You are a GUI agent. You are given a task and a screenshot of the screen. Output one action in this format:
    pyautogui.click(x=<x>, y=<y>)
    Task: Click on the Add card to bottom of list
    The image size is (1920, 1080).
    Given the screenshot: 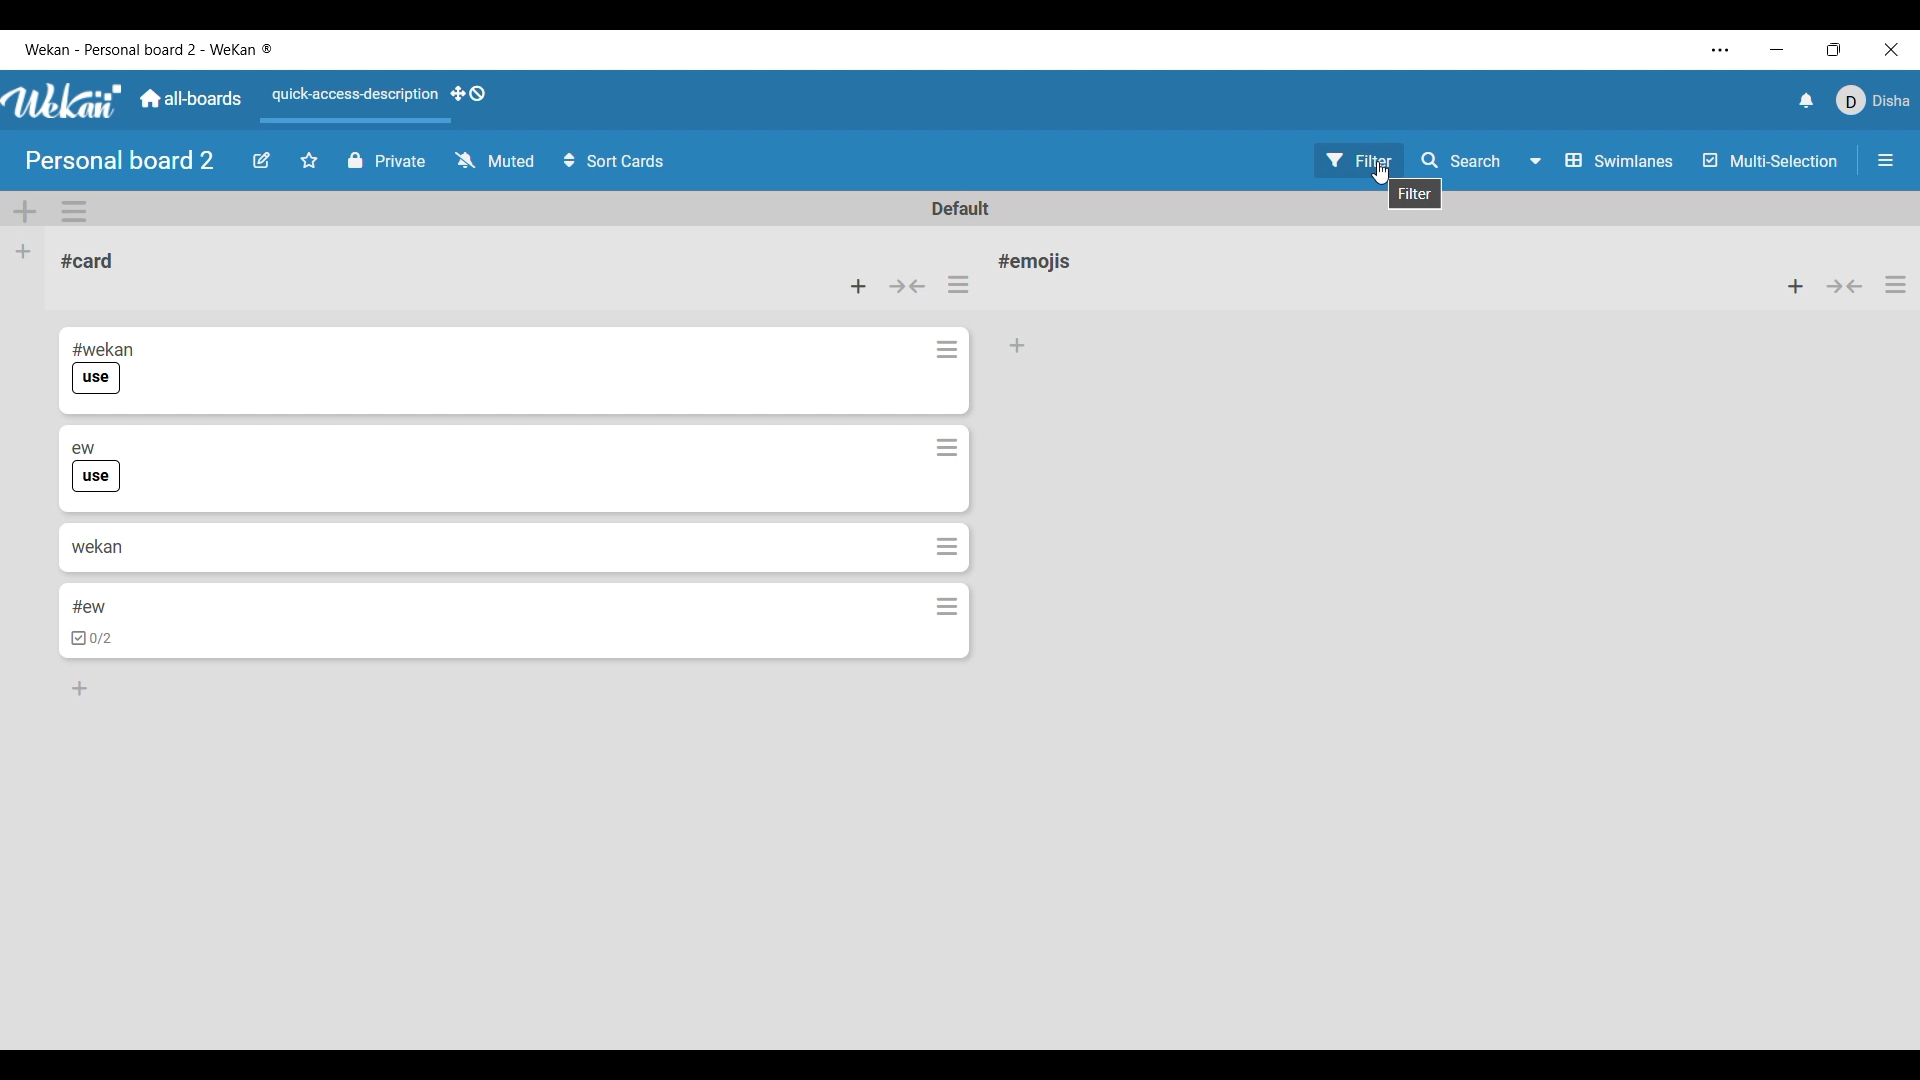 What is the action you would take?
    pyautogui.click(x=1019, y=346)
    